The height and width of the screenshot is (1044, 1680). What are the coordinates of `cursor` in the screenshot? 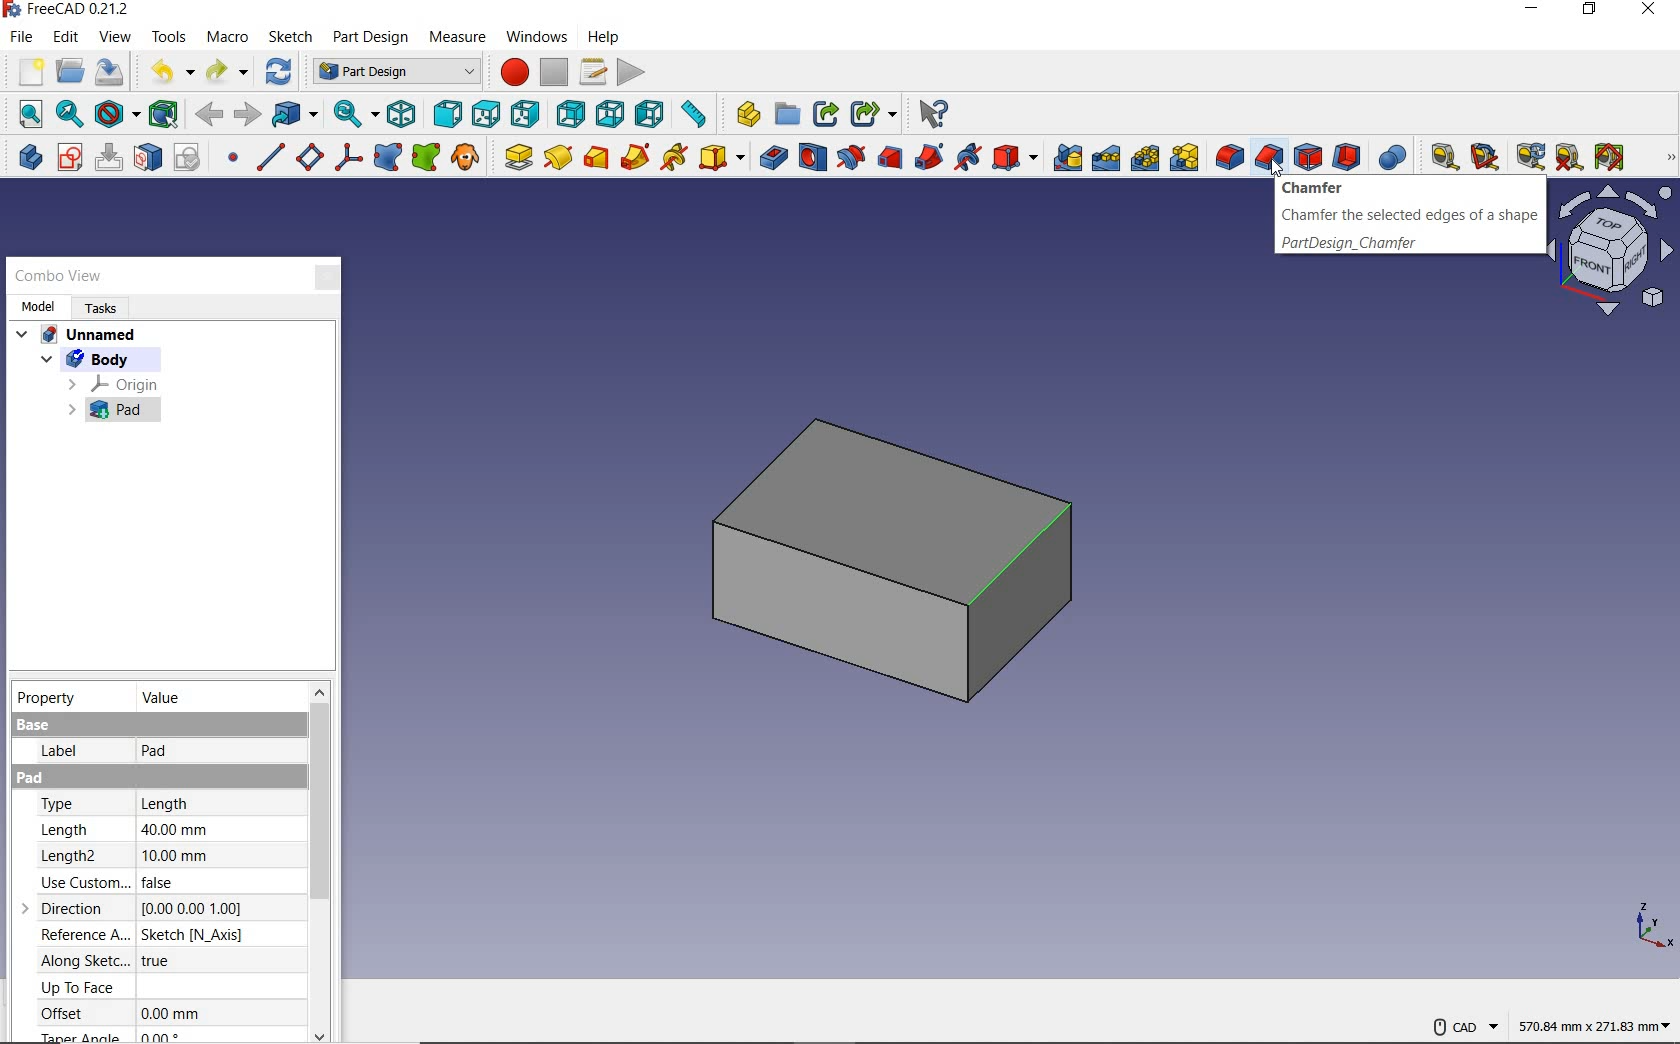 It's located at (1273, 169).